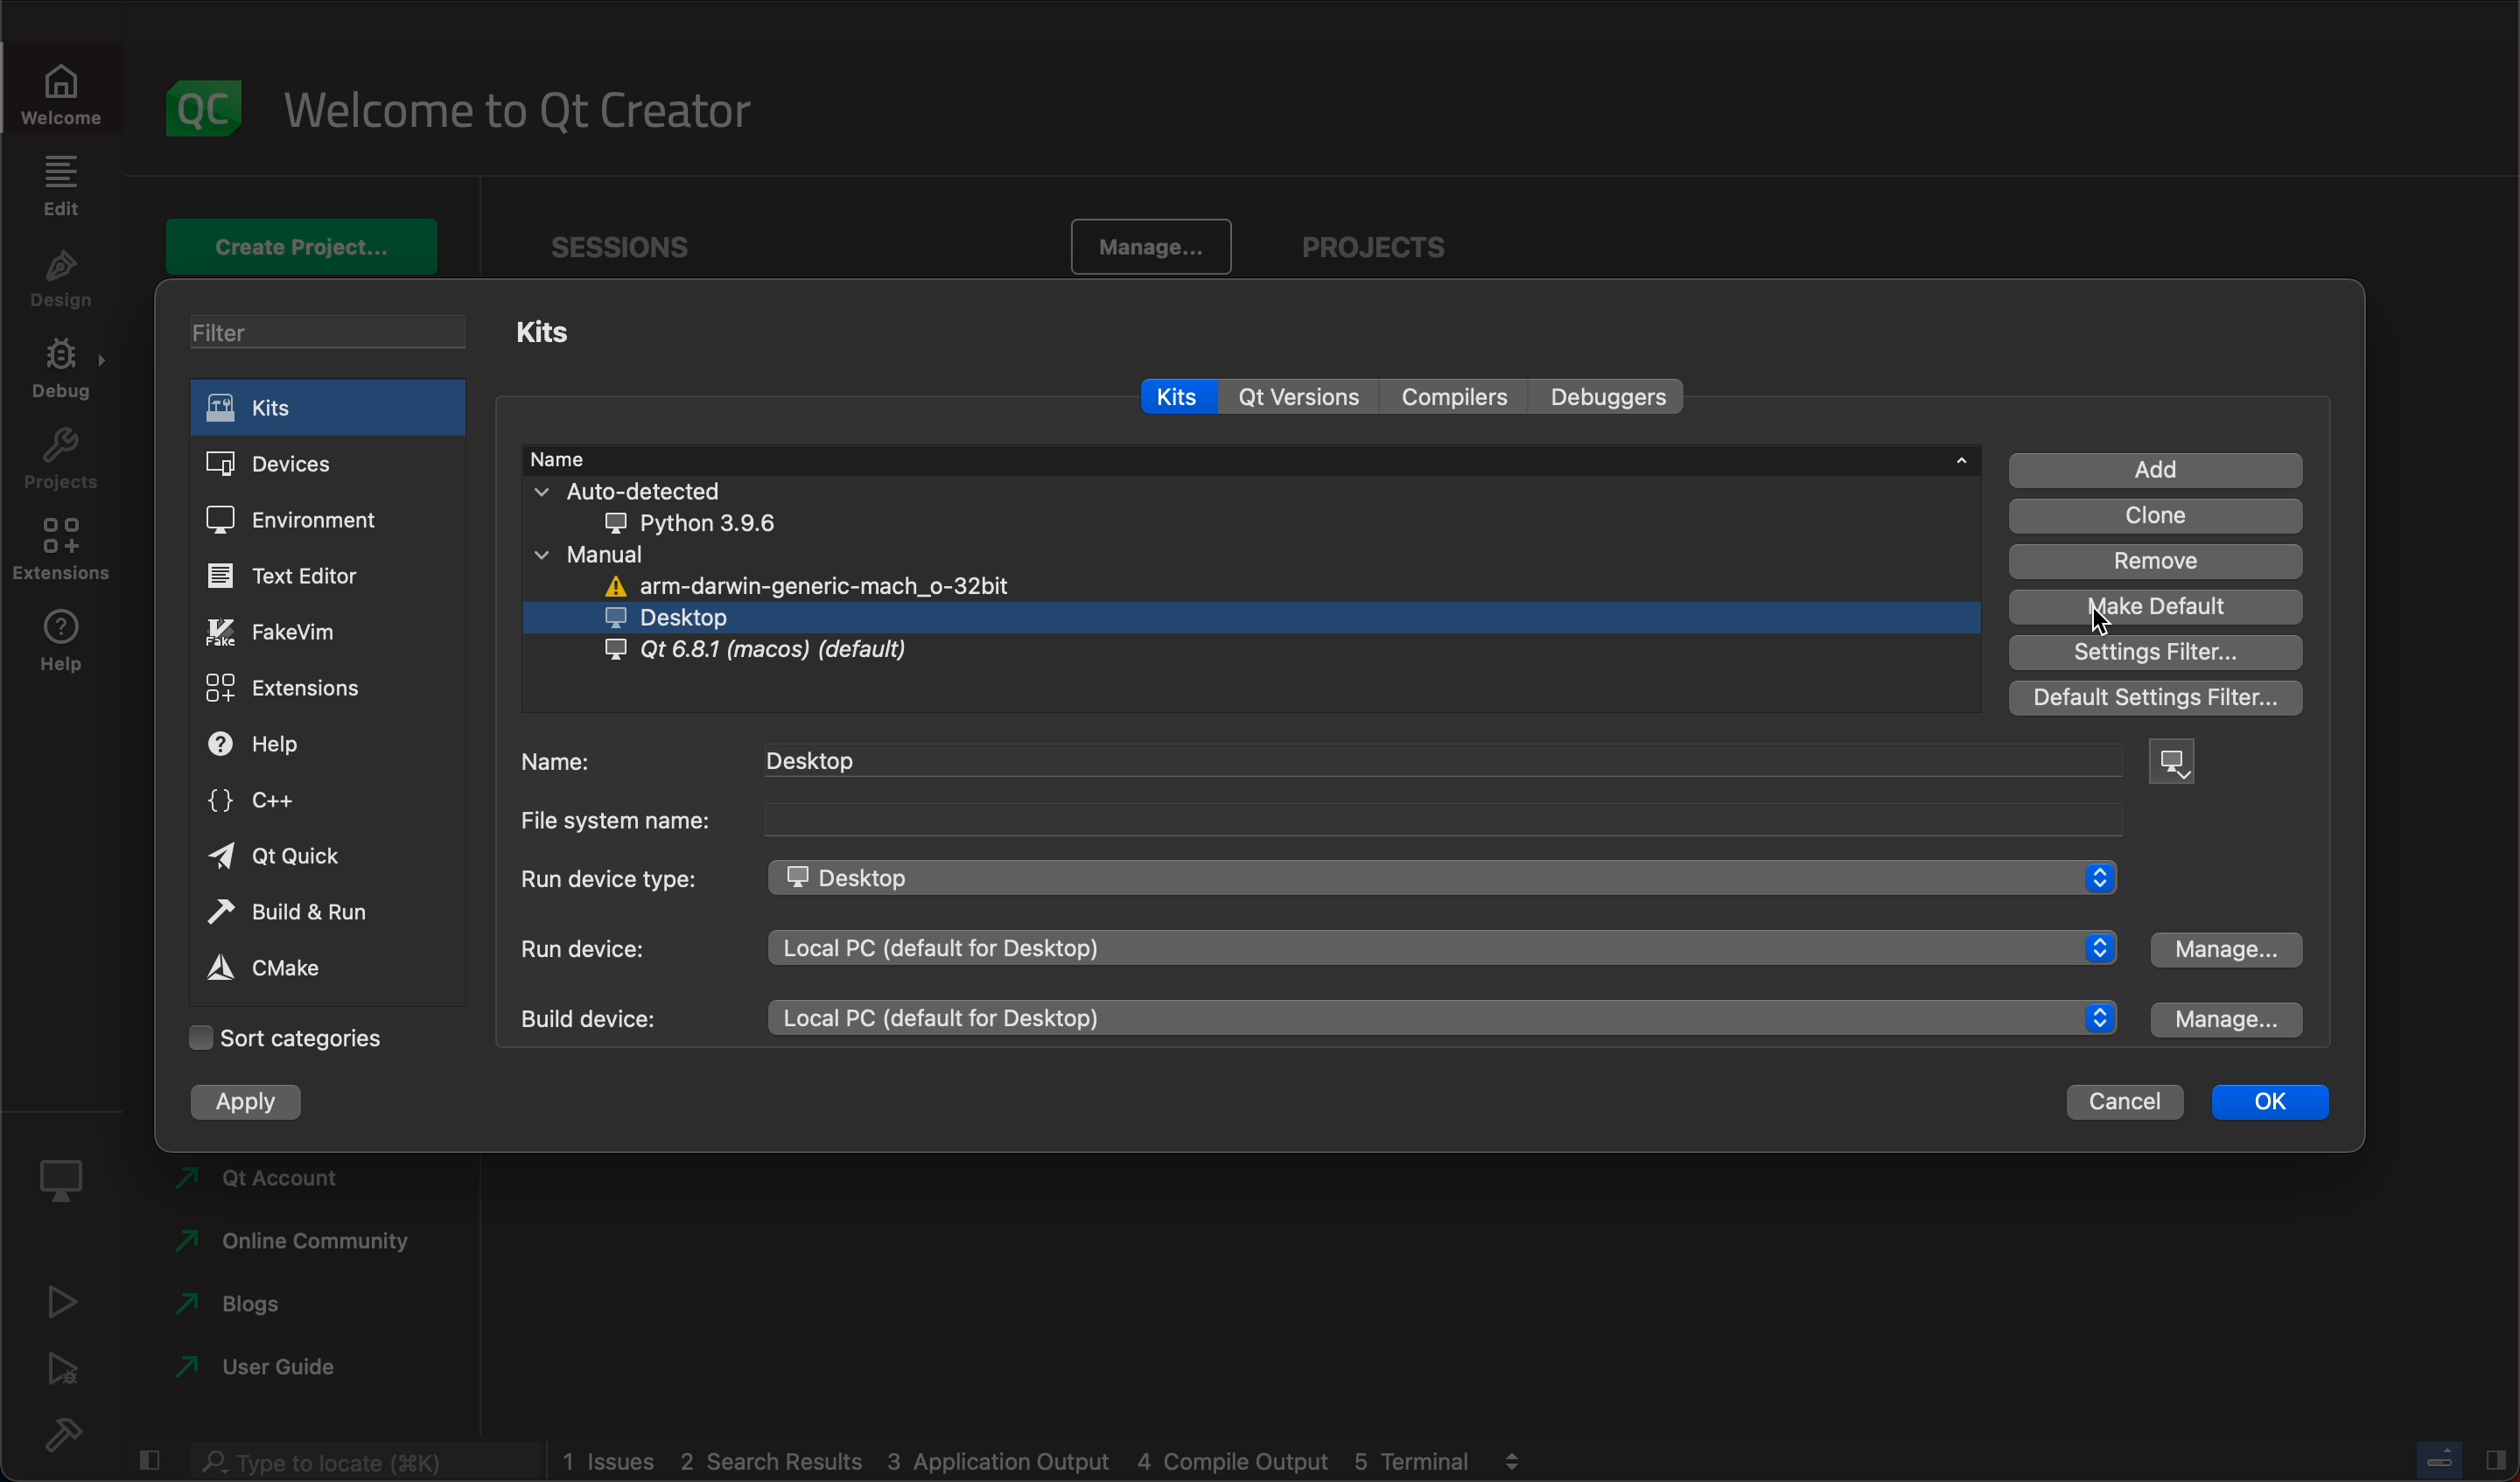 The image size is (2520, 1482). Describe the element at coordinates (2114, 1105) in the screenshot. I see `cancel` at that location.